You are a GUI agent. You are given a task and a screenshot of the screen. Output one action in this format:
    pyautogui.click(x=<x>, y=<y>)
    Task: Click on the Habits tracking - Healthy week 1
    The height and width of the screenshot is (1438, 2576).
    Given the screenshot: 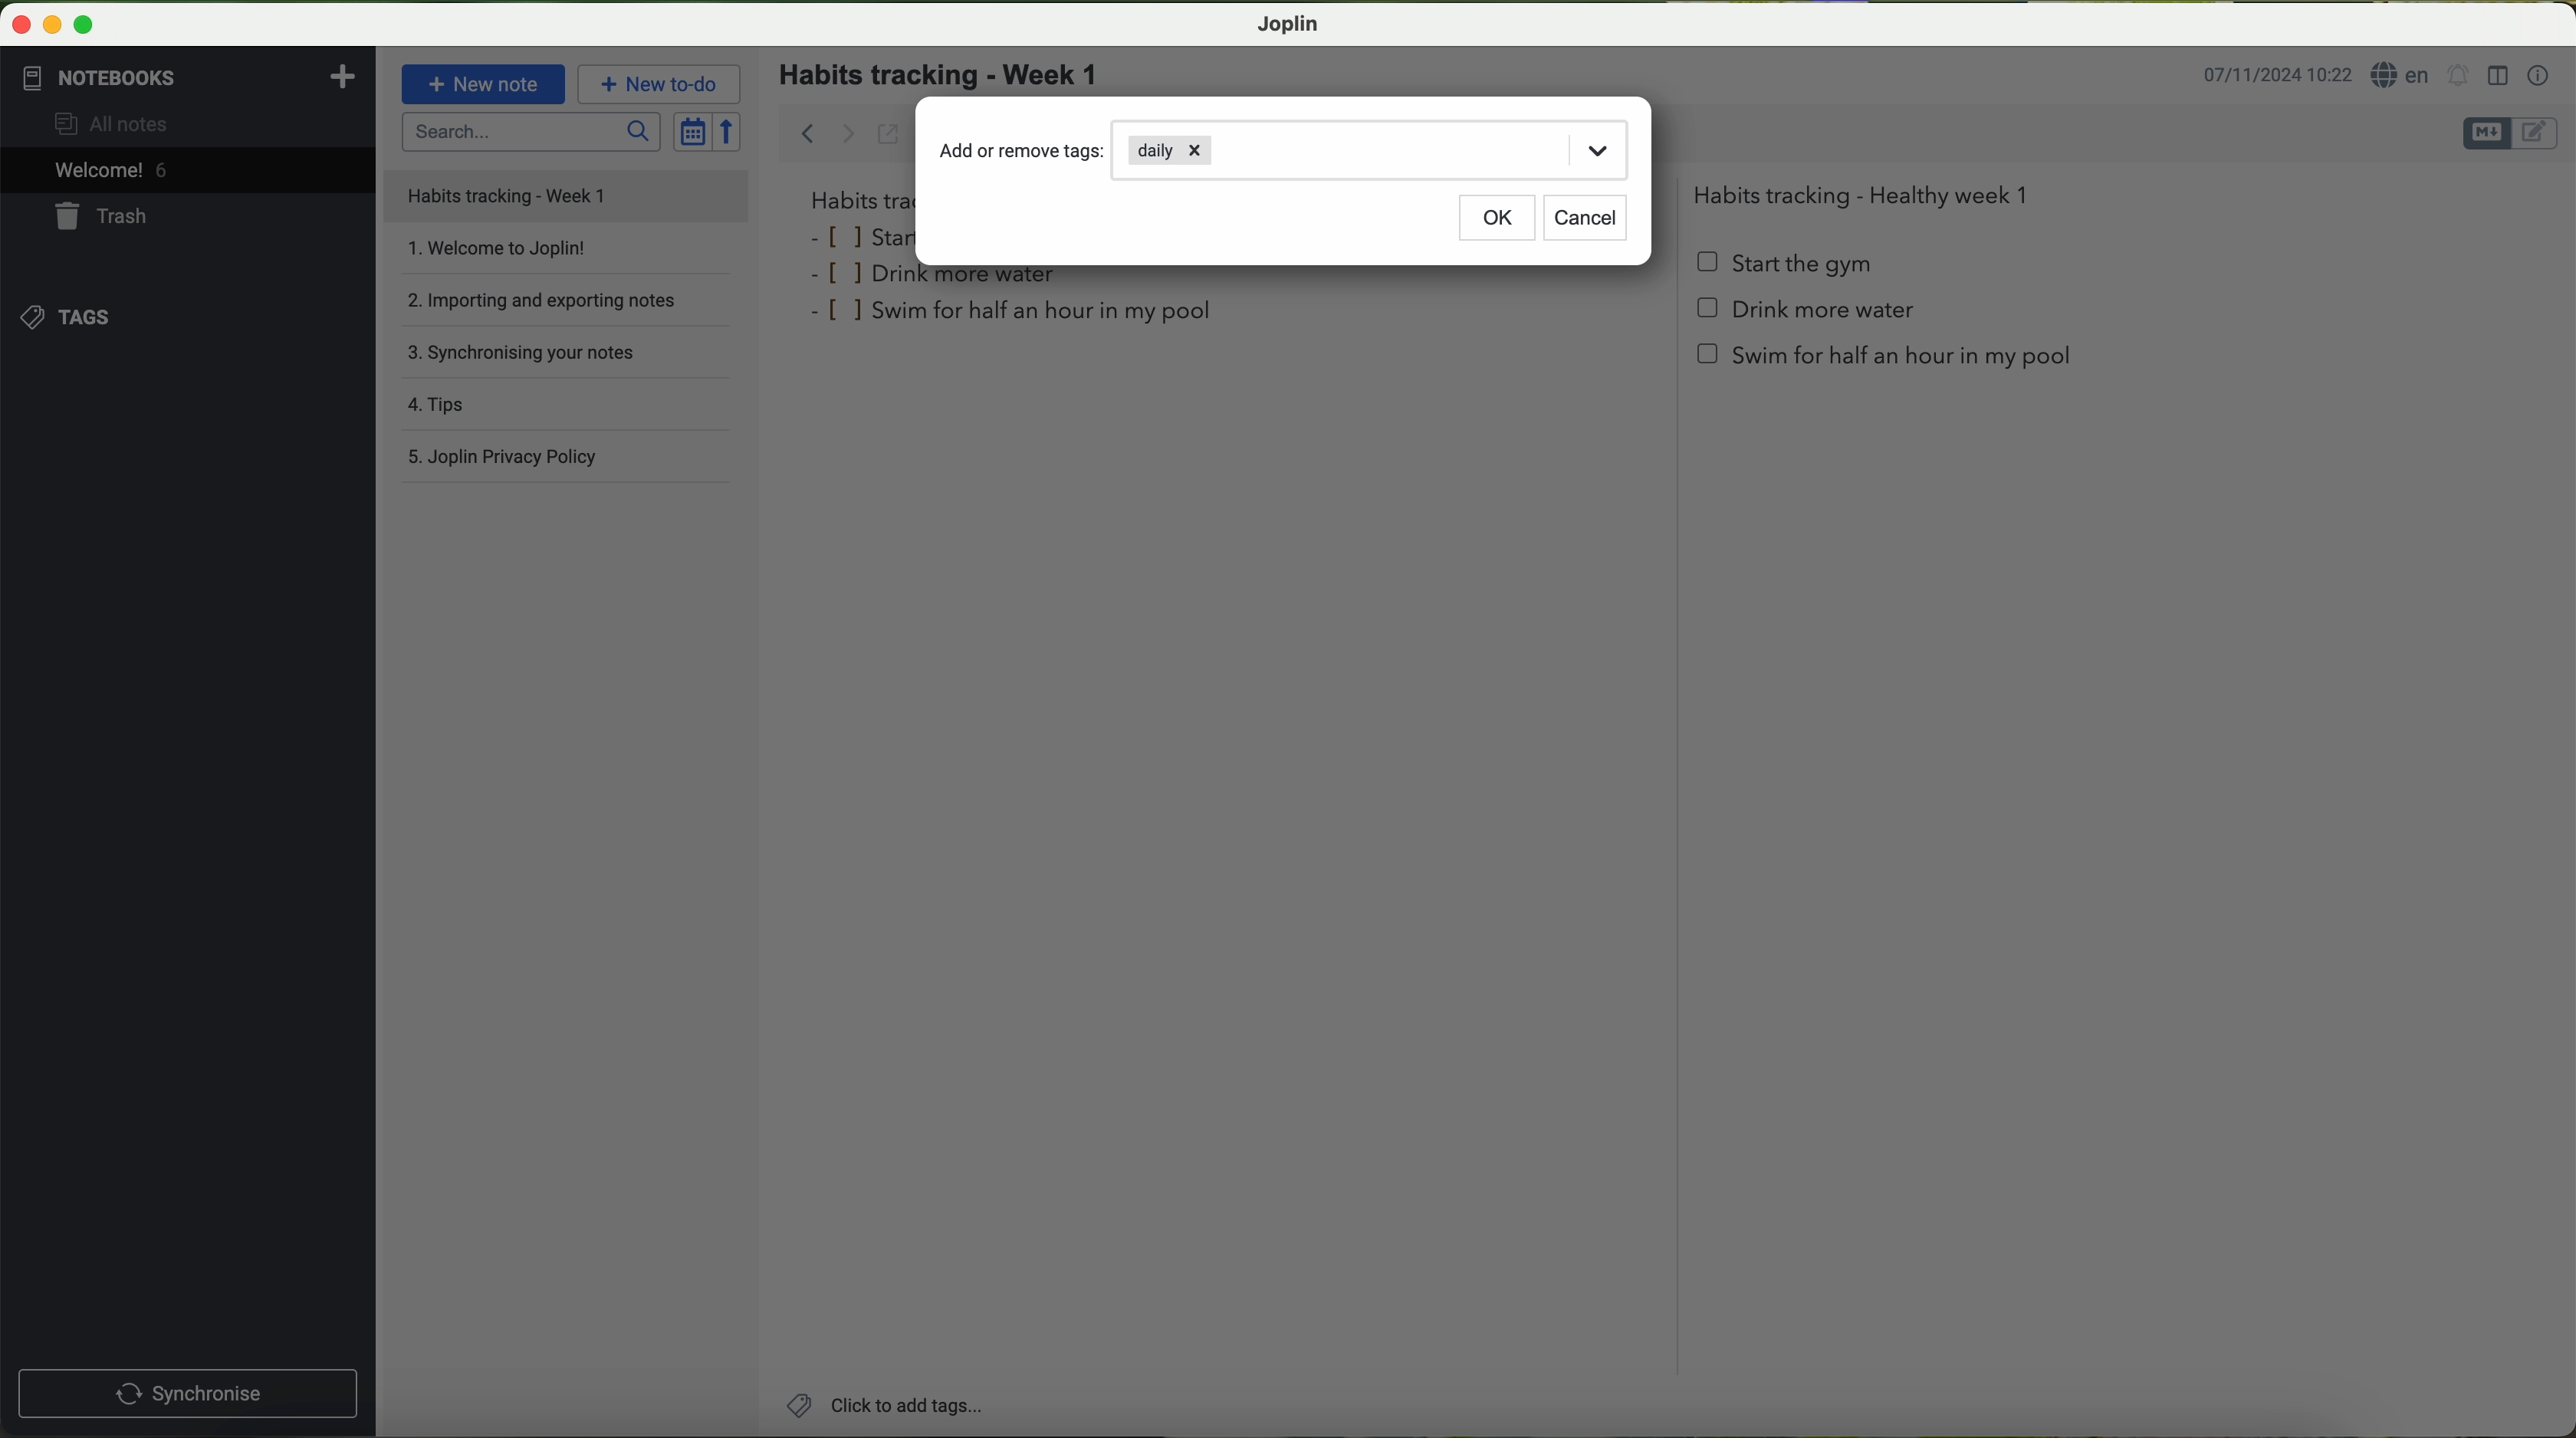 What is the action you would take?
    pyautogui.click(x=1870, y=191)
    